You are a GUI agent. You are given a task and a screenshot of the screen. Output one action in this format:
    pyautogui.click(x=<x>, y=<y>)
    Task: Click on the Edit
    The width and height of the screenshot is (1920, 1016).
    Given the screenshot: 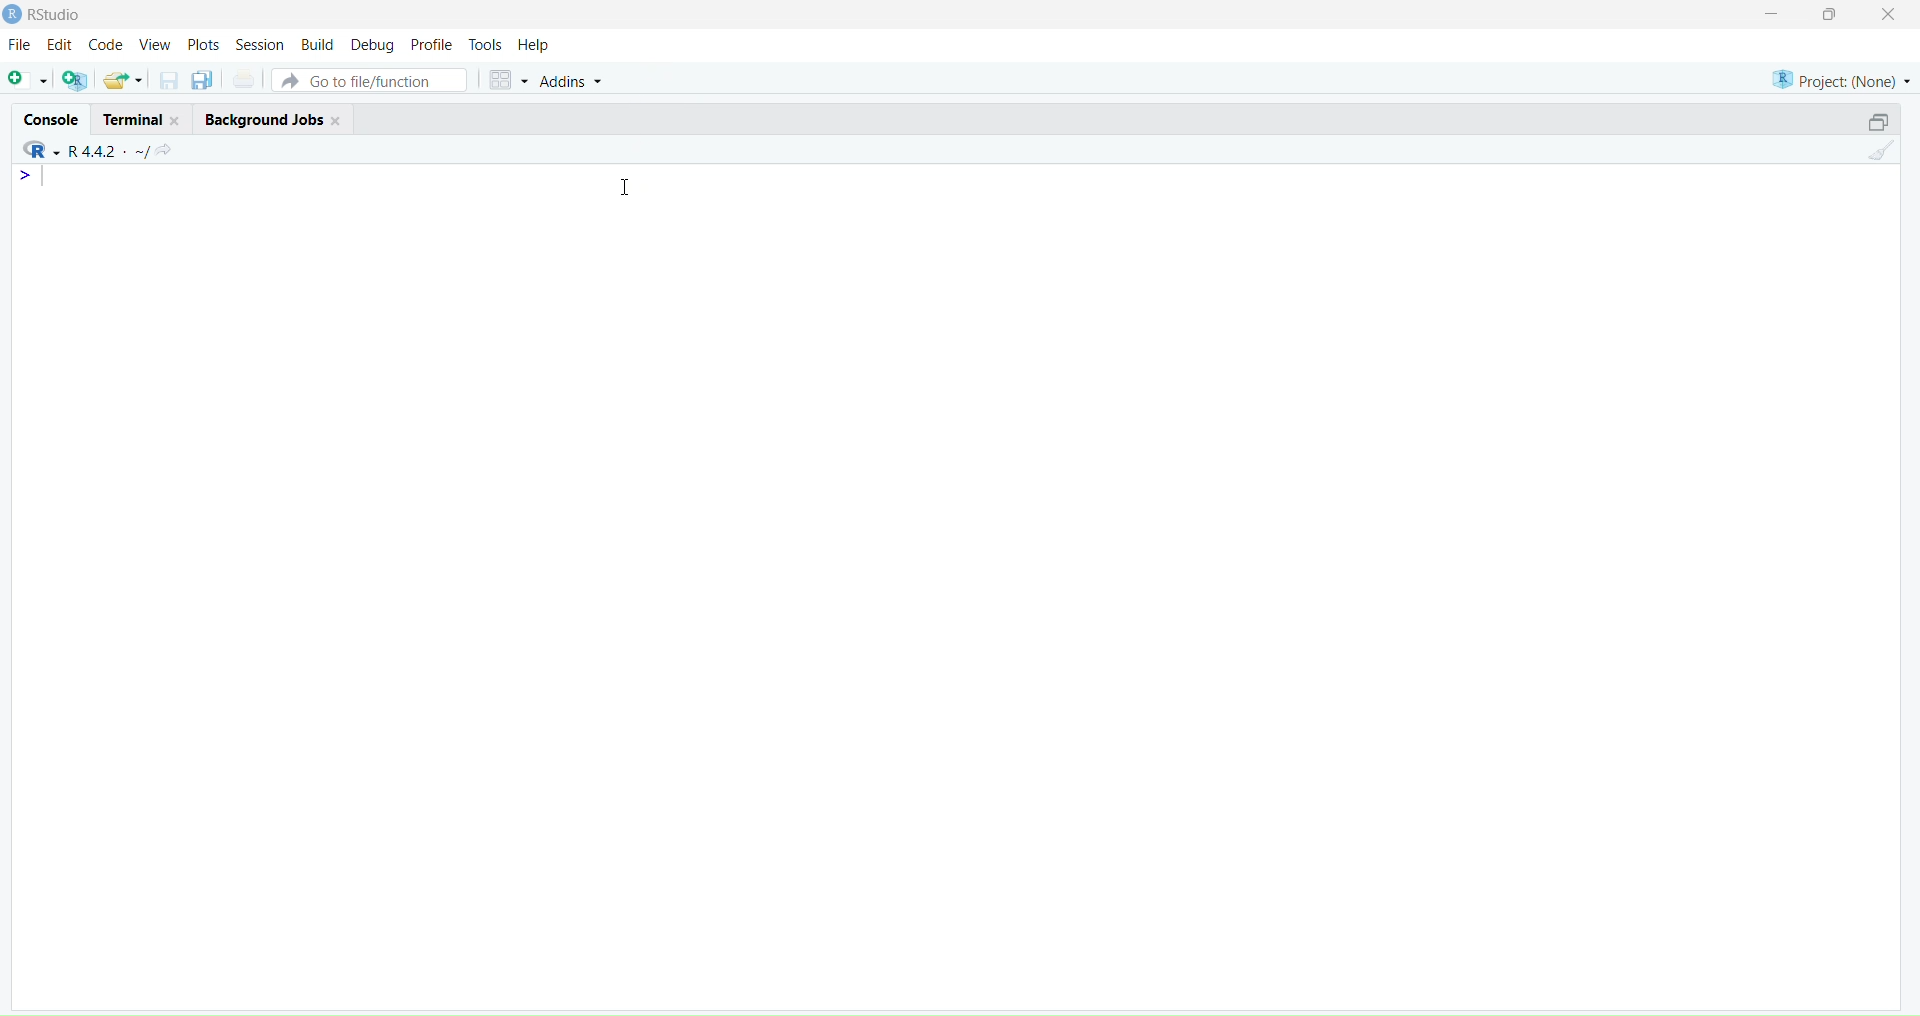 What is the action you would take?
    pyautogui.click(x=62, y=45)
    